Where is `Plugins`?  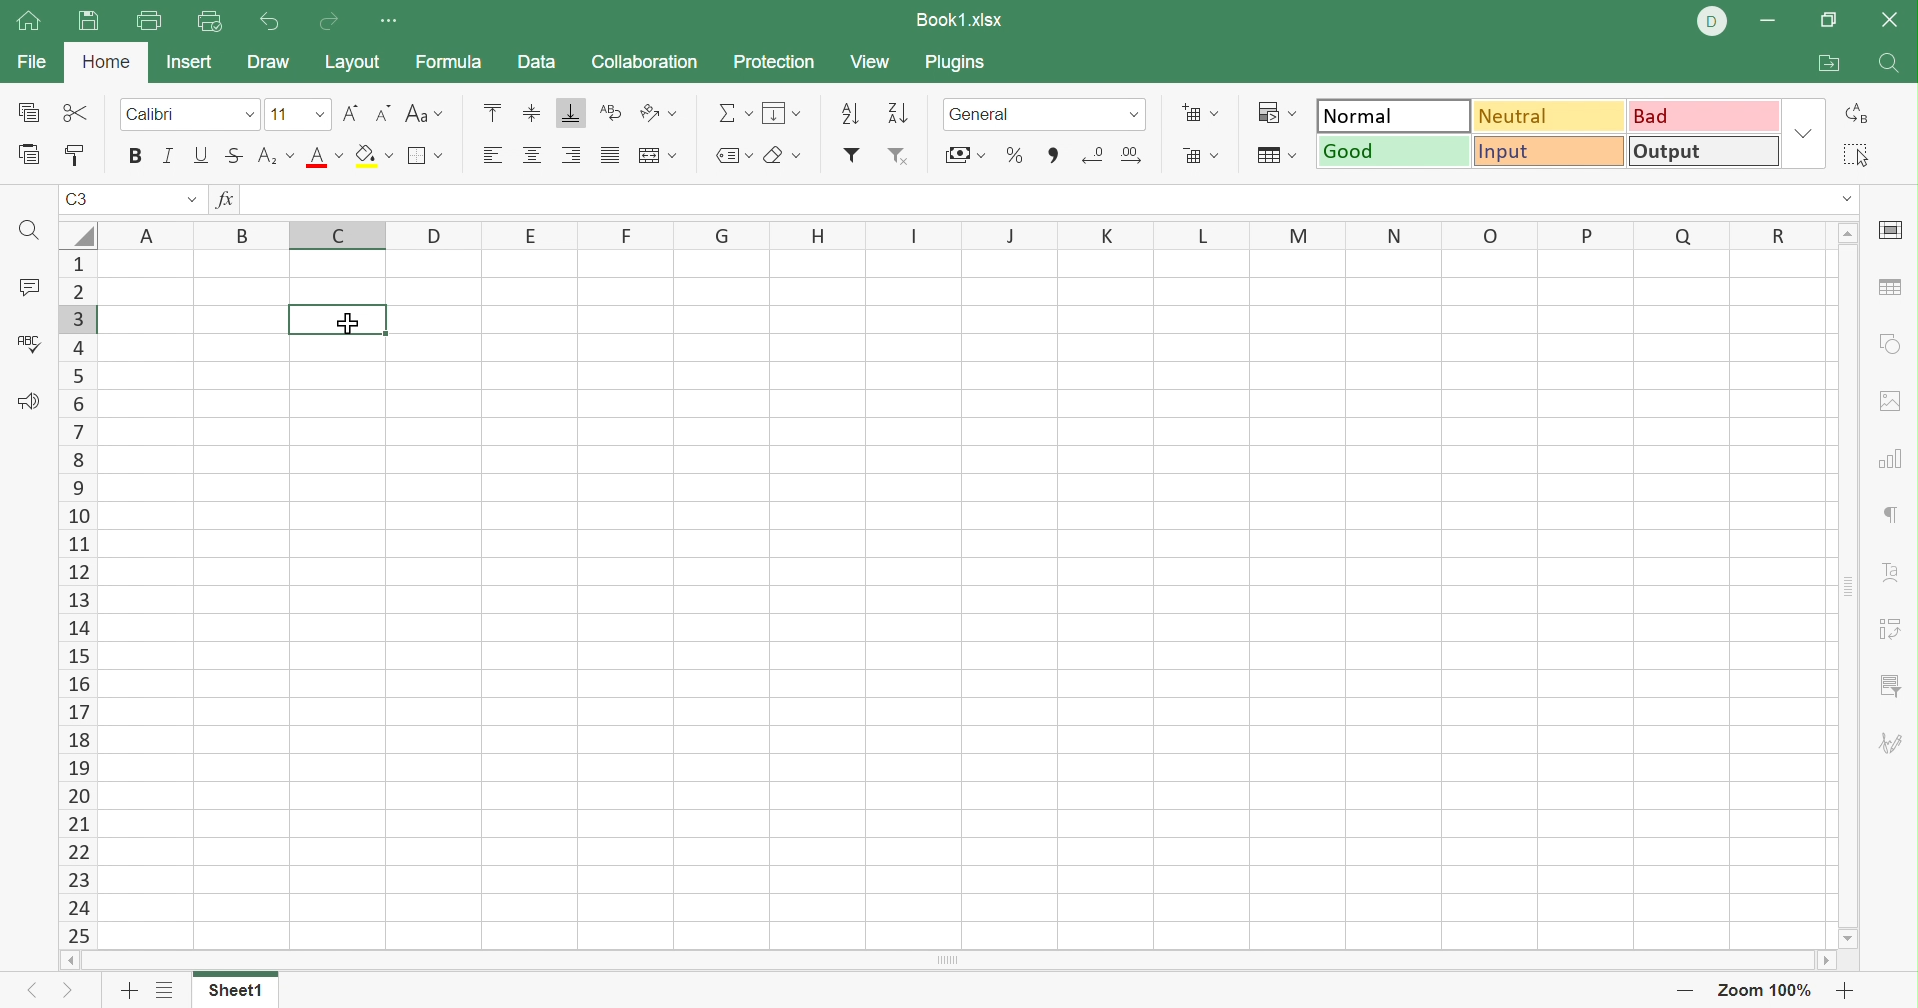 Plugins is located at coordinates (956, 63).